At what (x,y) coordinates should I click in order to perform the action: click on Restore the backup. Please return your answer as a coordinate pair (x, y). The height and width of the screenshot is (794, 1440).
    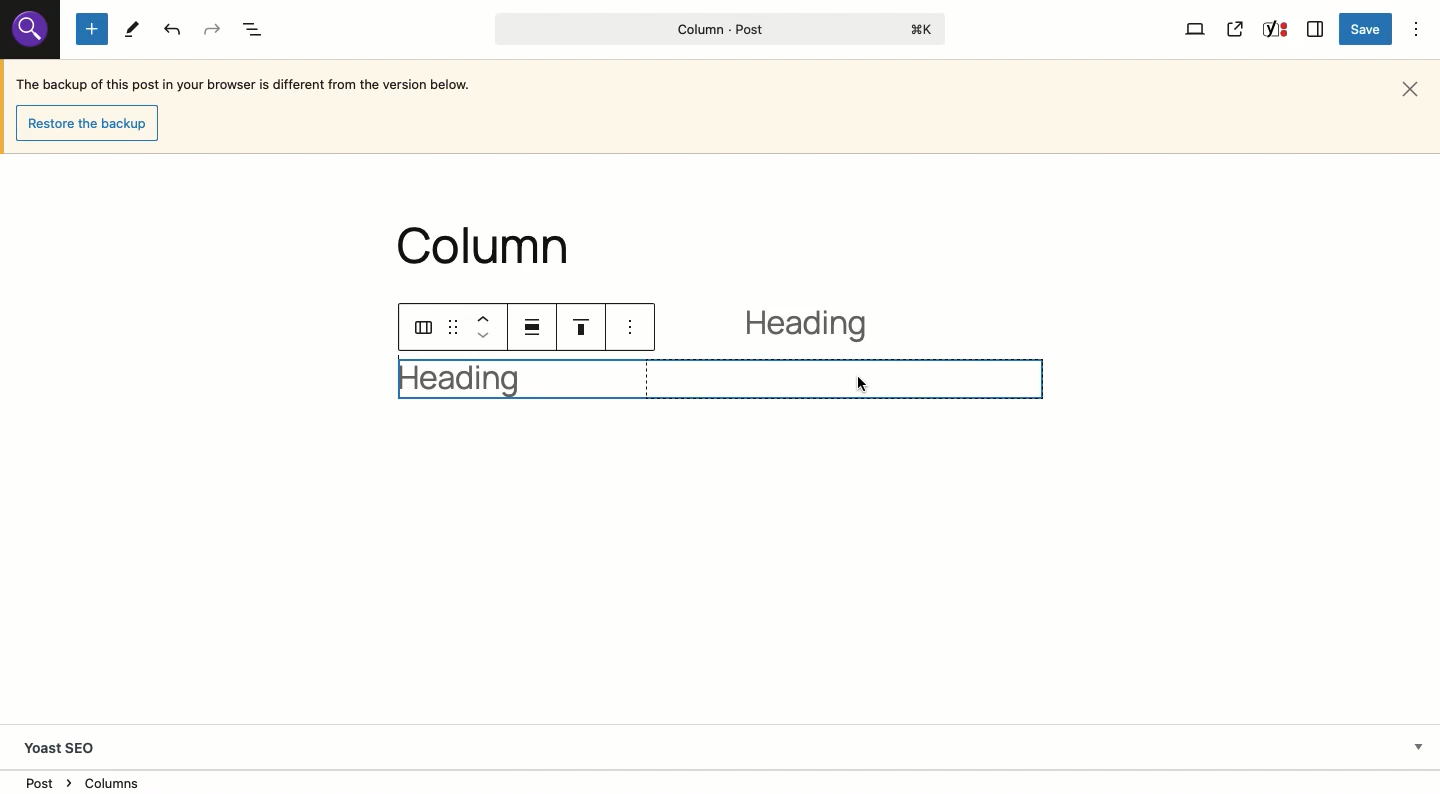
    Looking at the image, I should click on (92, 124).